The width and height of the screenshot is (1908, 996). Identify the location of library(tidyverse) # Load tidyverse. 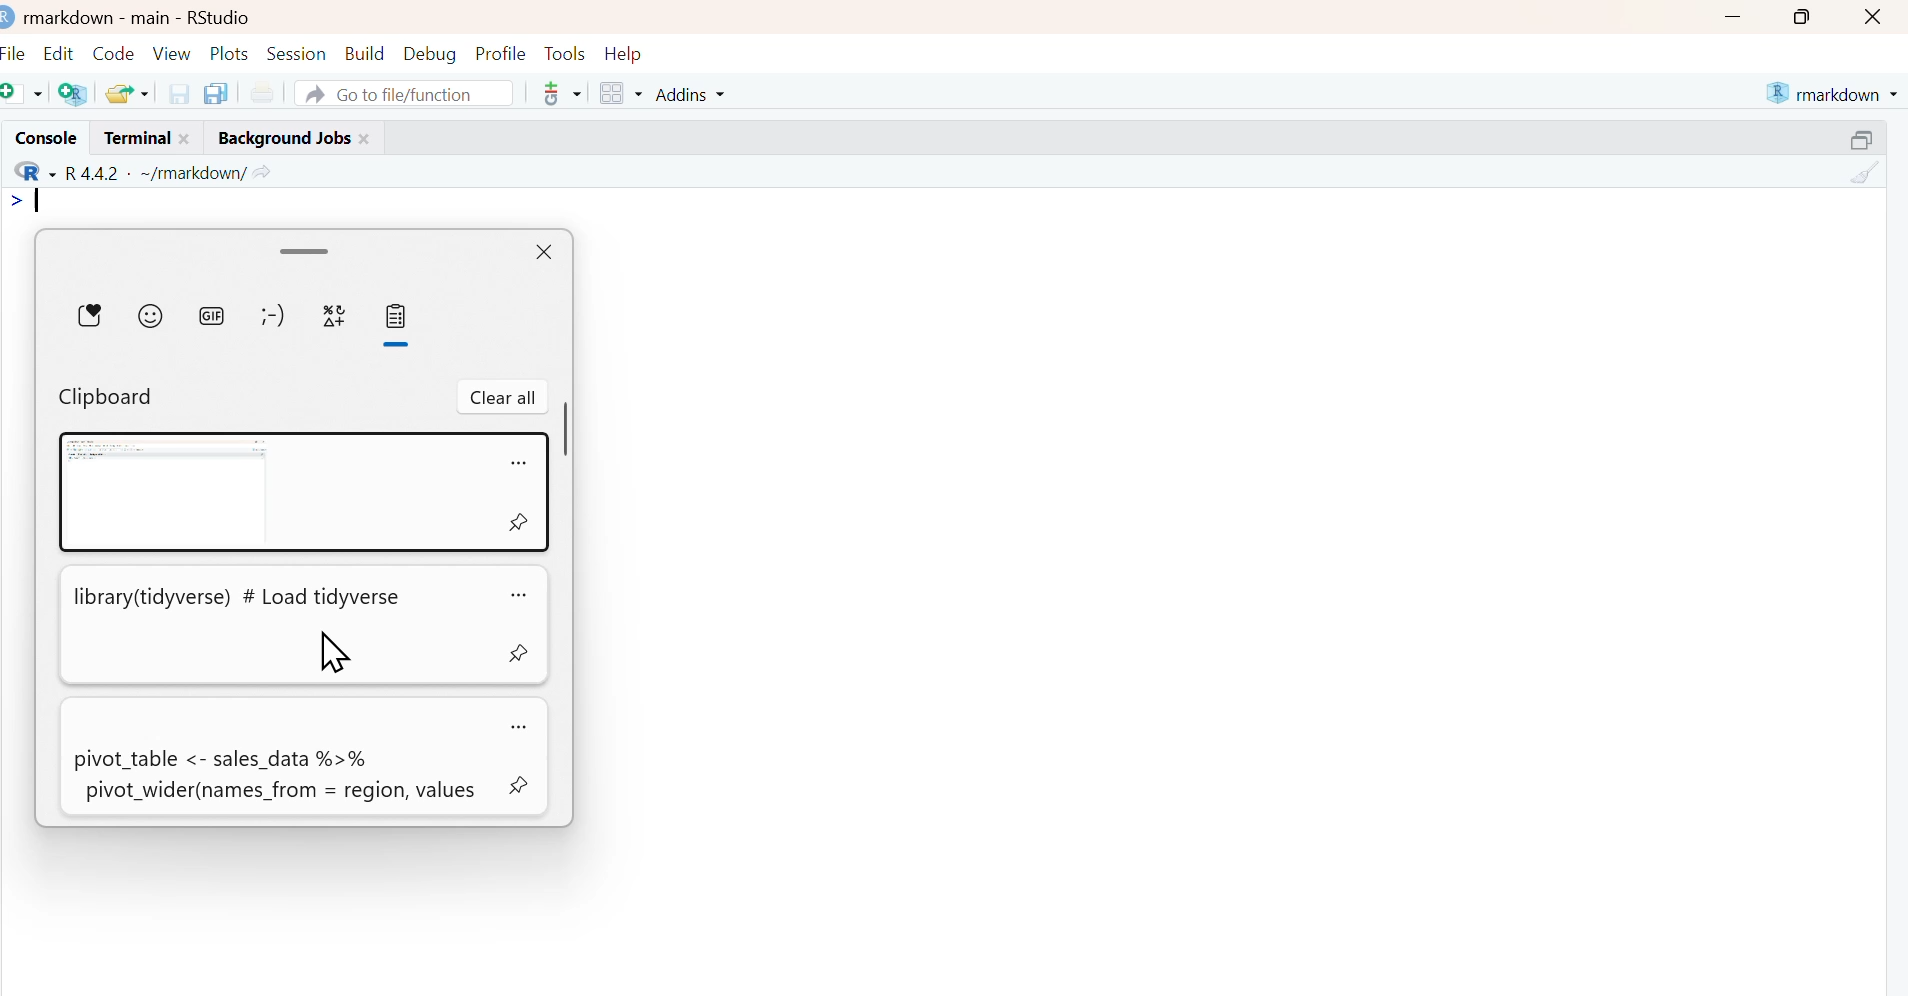
(277, 625).